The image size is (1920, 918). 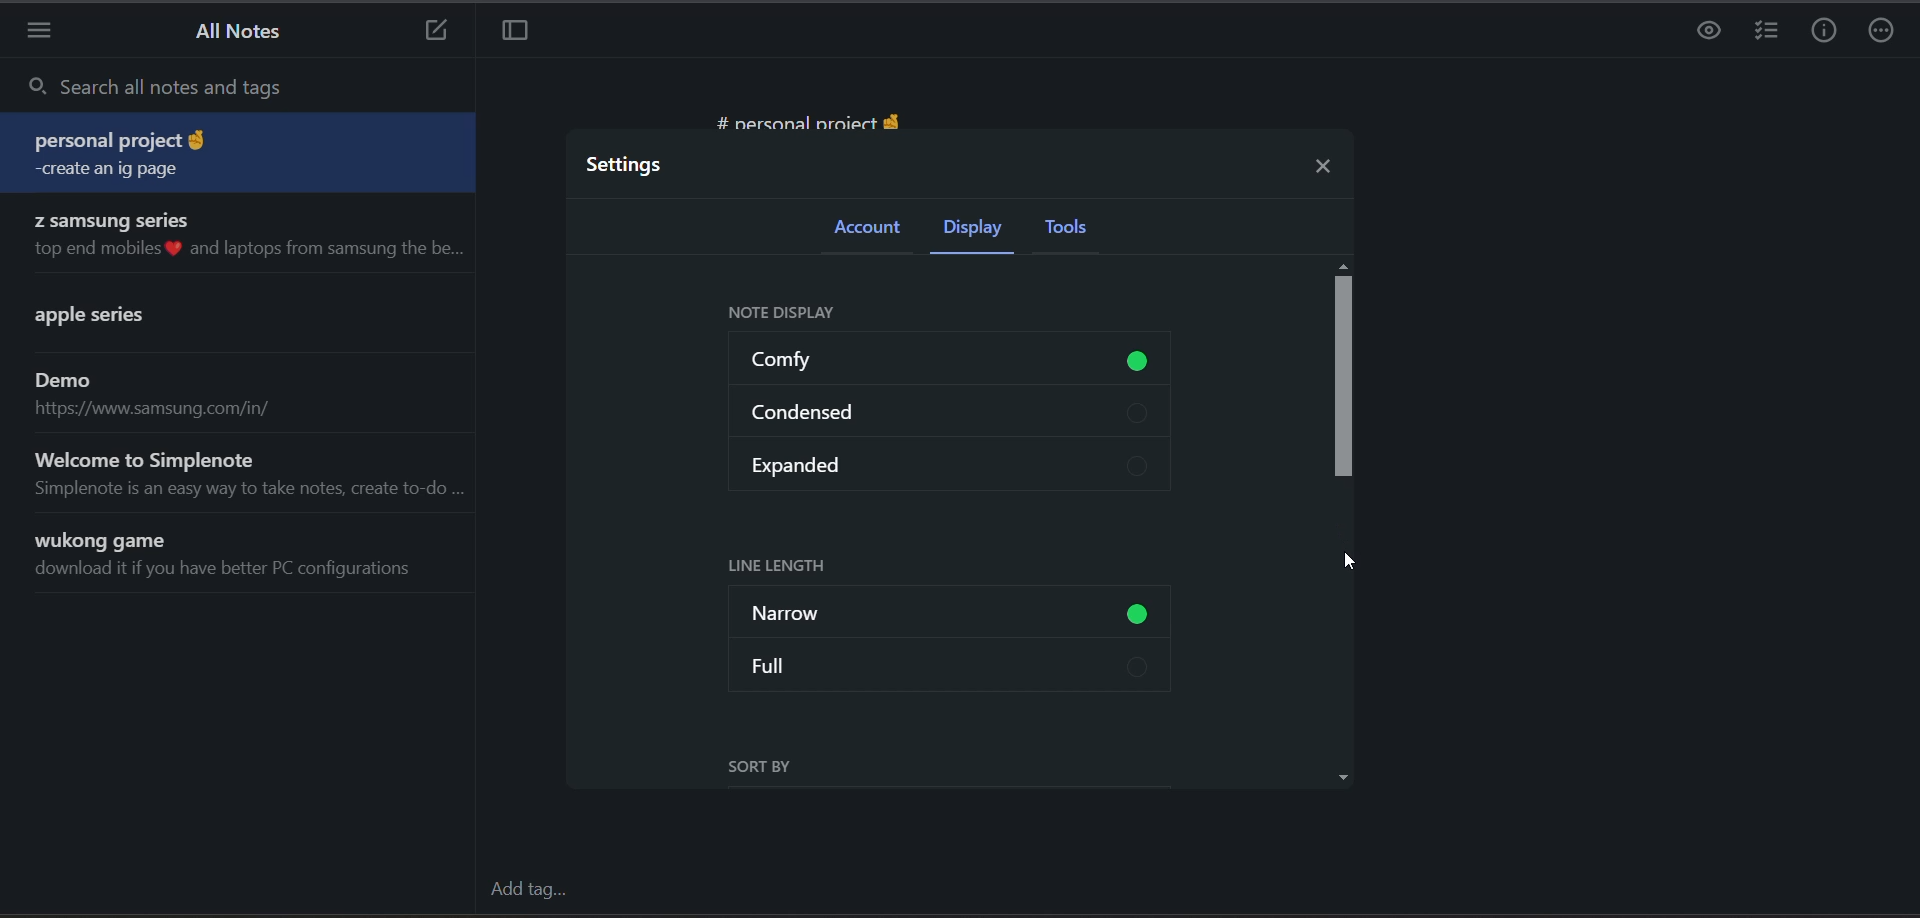 I want to click on note title and preview, so click(x=244, y=236).